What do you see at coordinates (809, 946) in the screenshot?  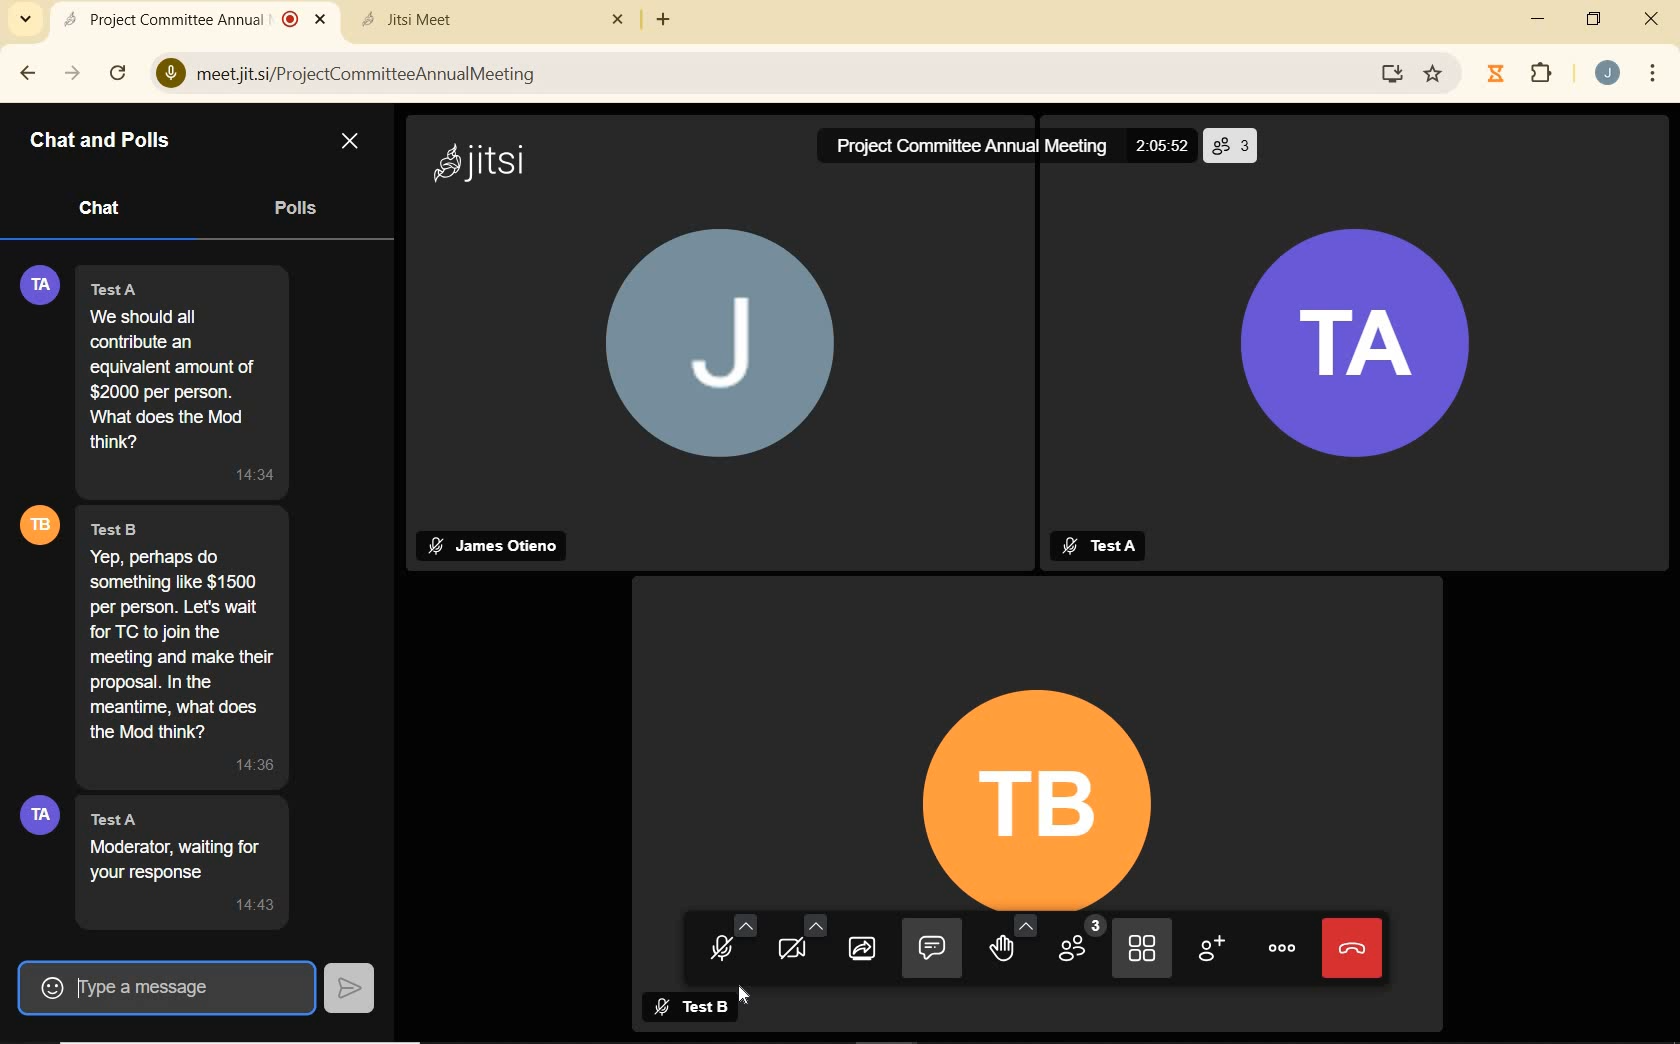 I see `camera` at bounding box center [809, 946].